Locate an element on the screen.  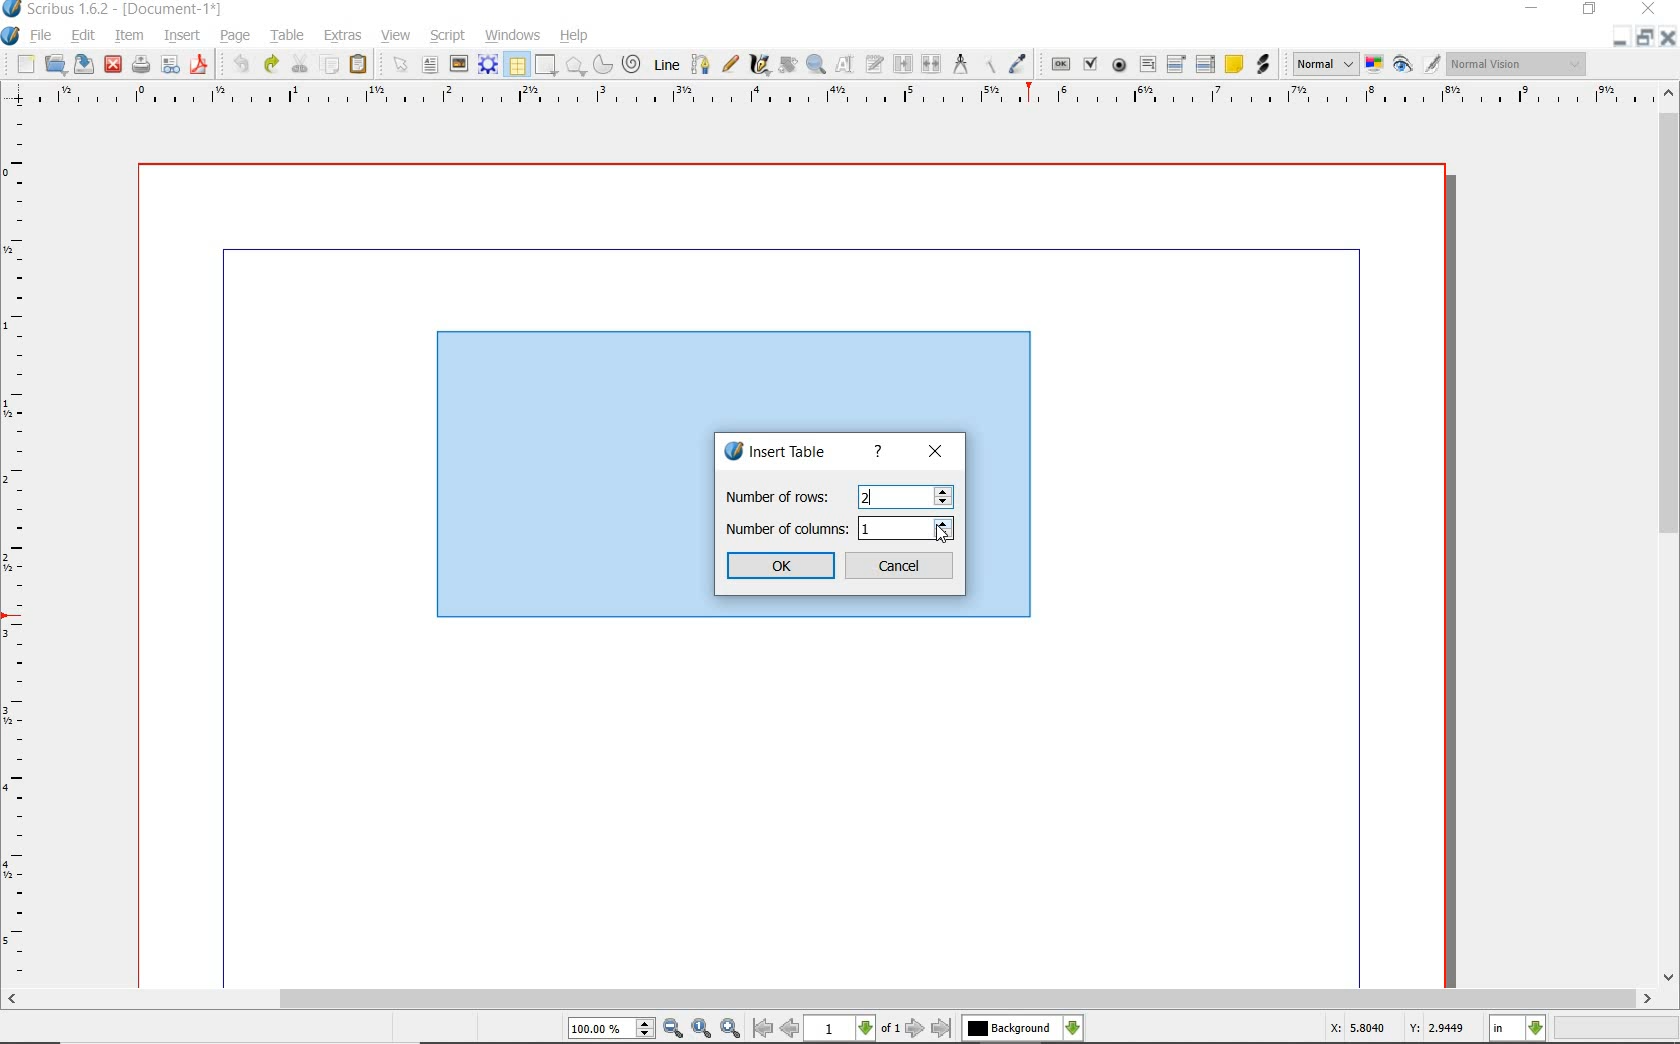
calligraphic line is located at coordinates (760, 65).